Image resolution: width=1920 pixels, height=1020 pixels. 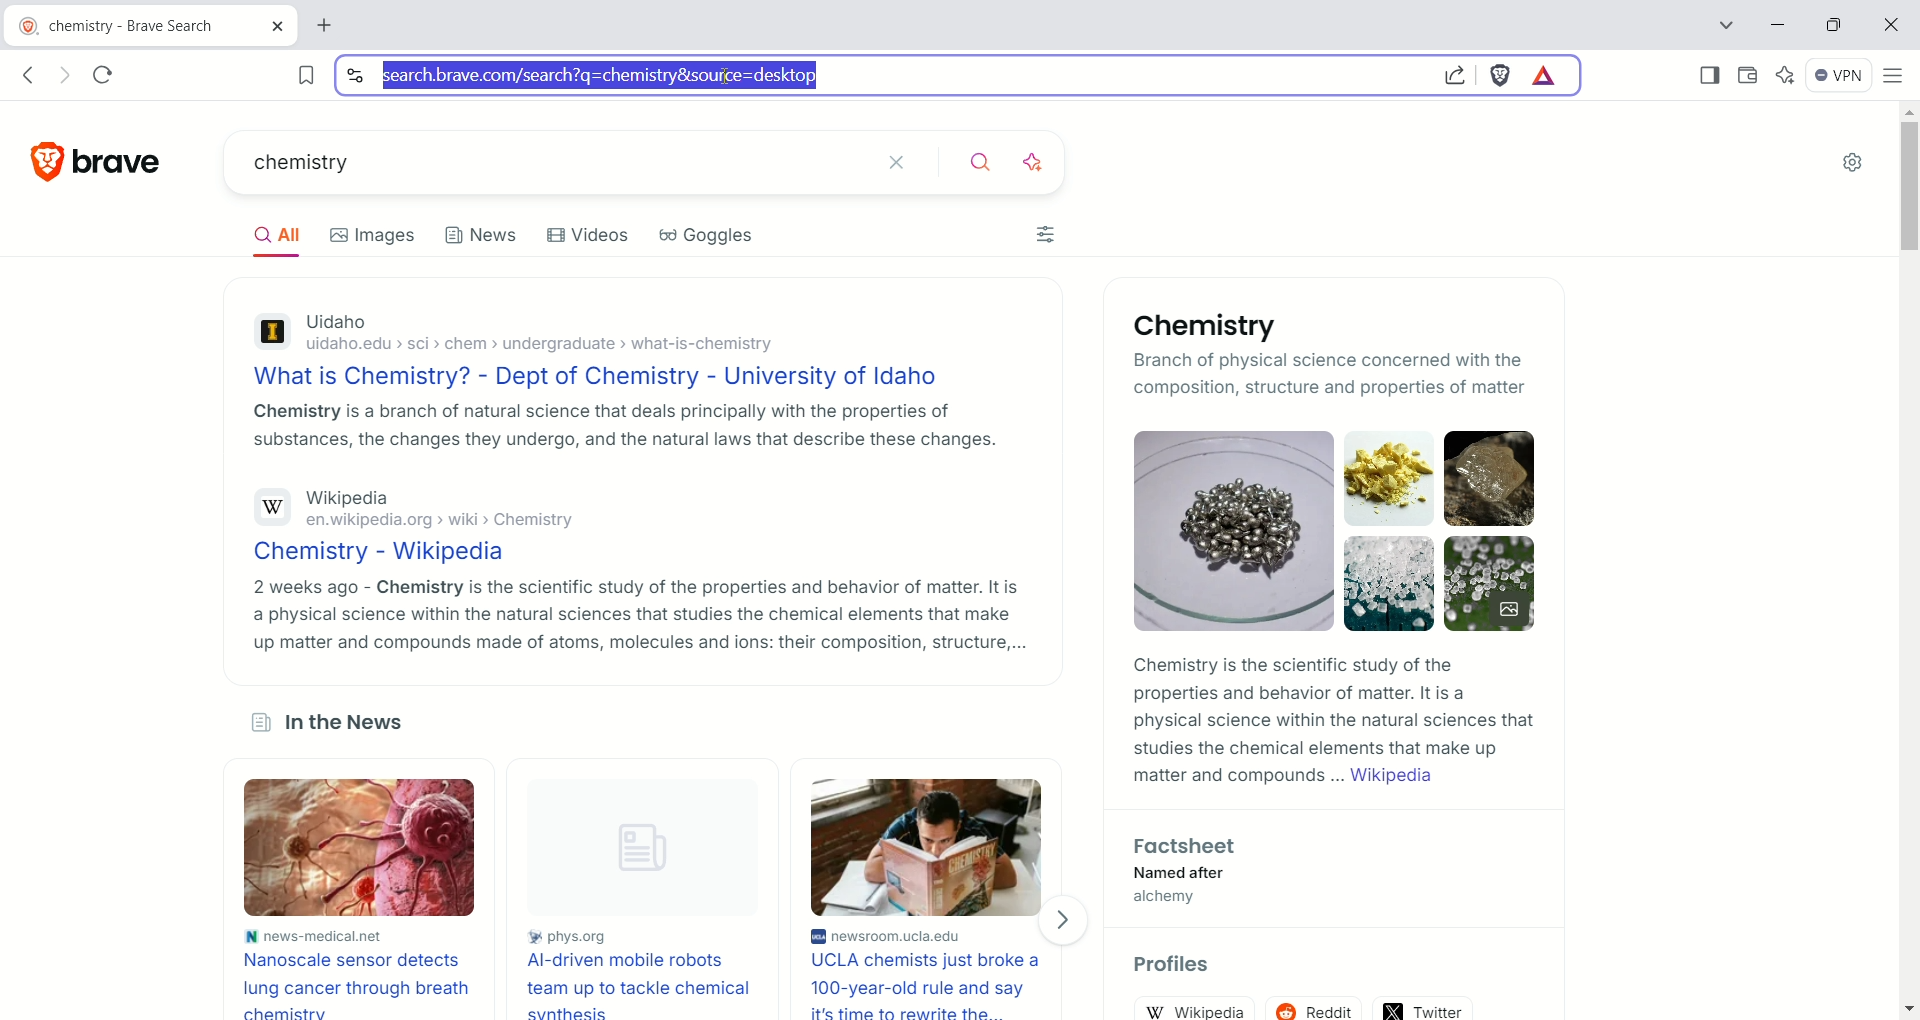 I want to click on newsroom.ucla.edu, so click(x=934, y=934).